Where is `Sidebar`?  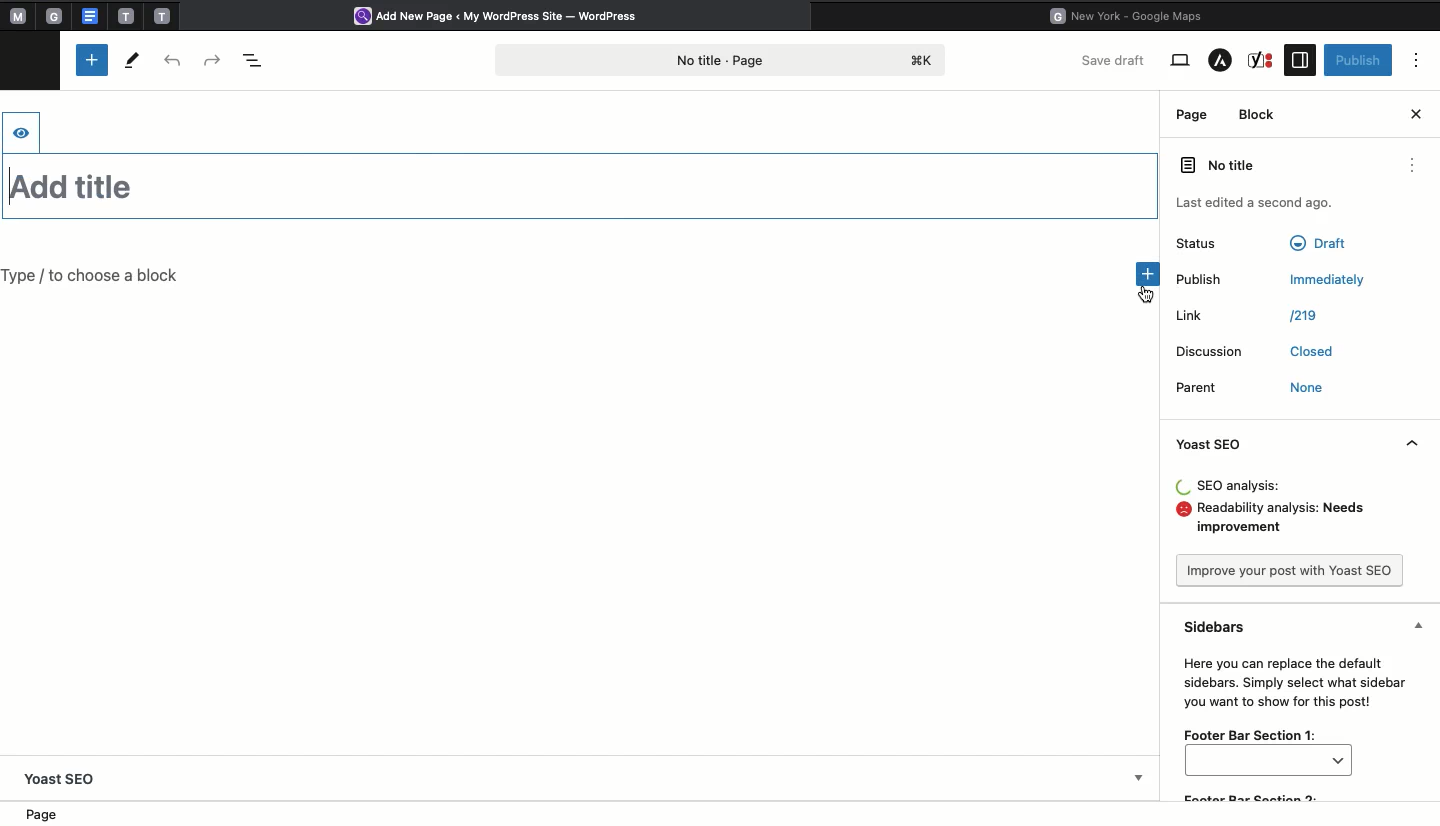
Sidebar is located at coordinates (1299, 60).